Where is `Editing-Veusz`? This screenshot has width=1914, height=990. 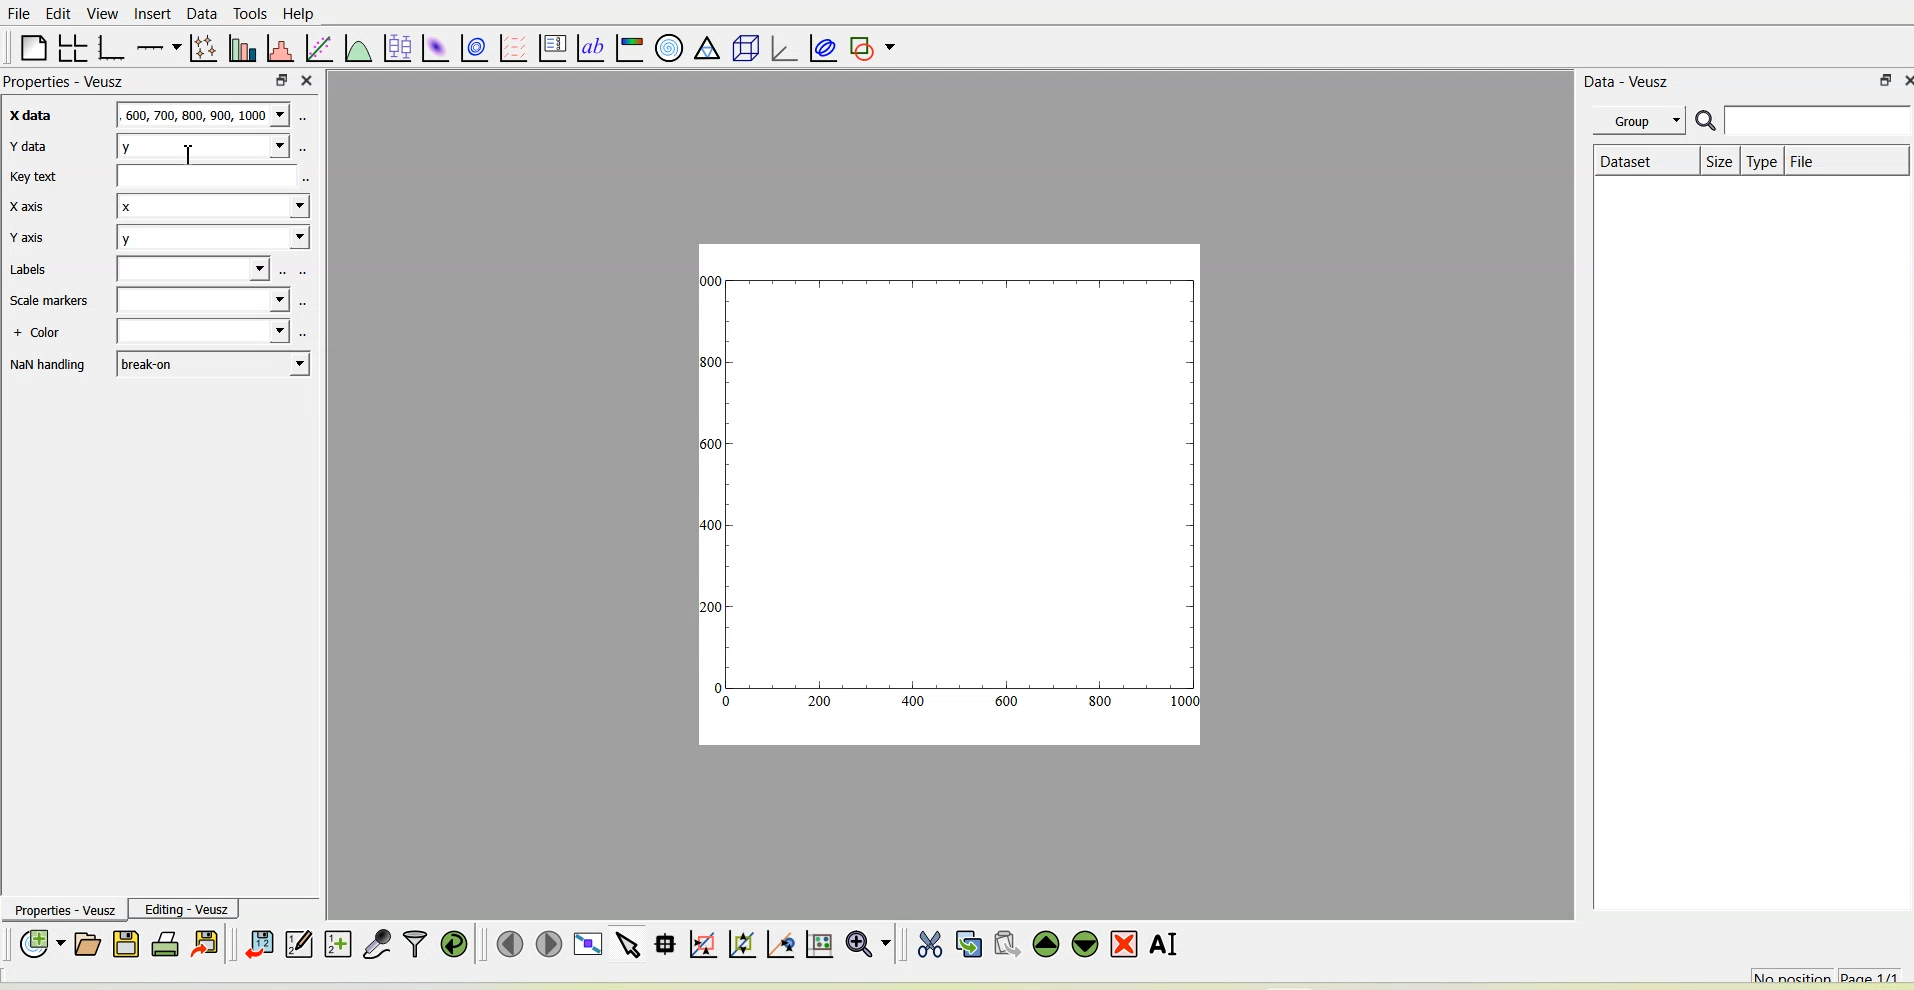
Editing-Veusz is located at coordinates (184, 909).